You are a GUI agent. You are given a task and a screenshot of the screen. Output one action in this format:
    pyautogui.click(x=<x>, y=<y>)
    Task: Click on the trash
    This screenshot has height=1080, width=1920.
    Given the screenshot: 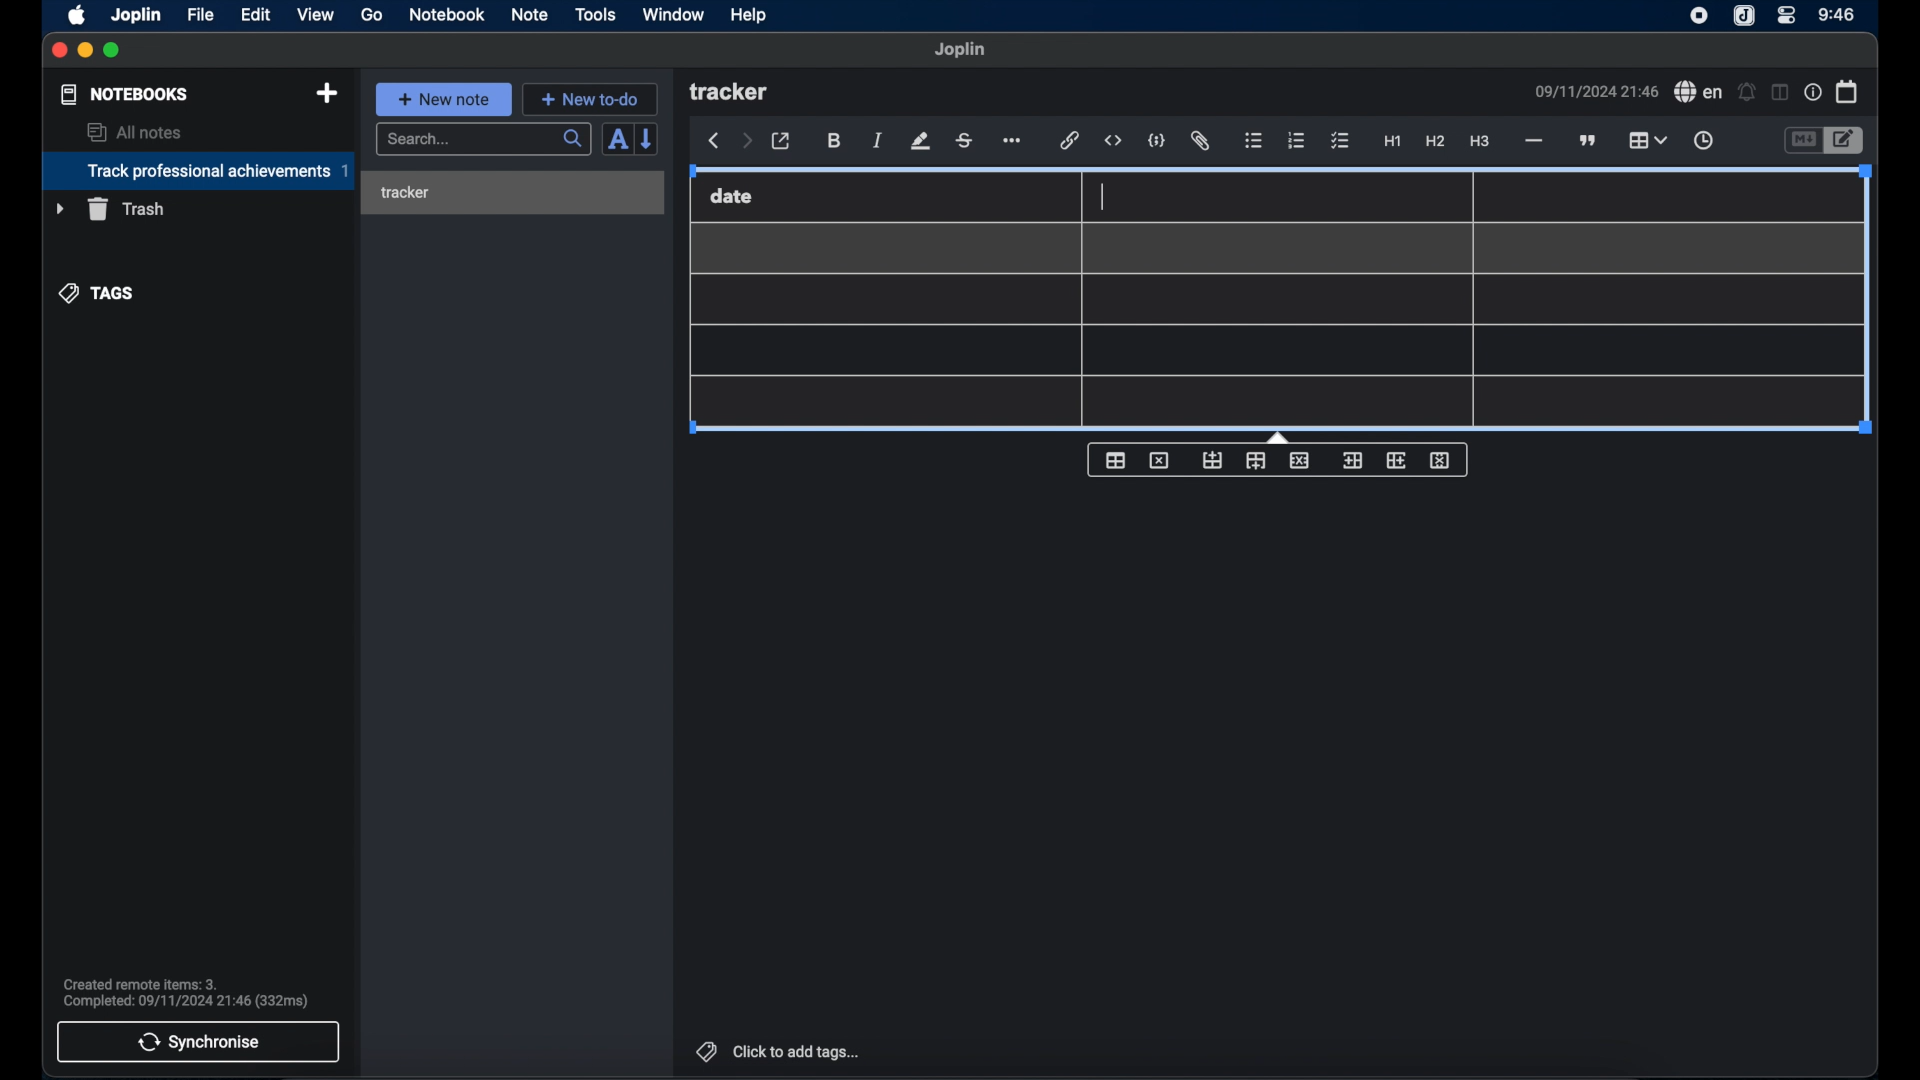 What is the action you would take?
    pyautogui.click(x=110, y=209)
    